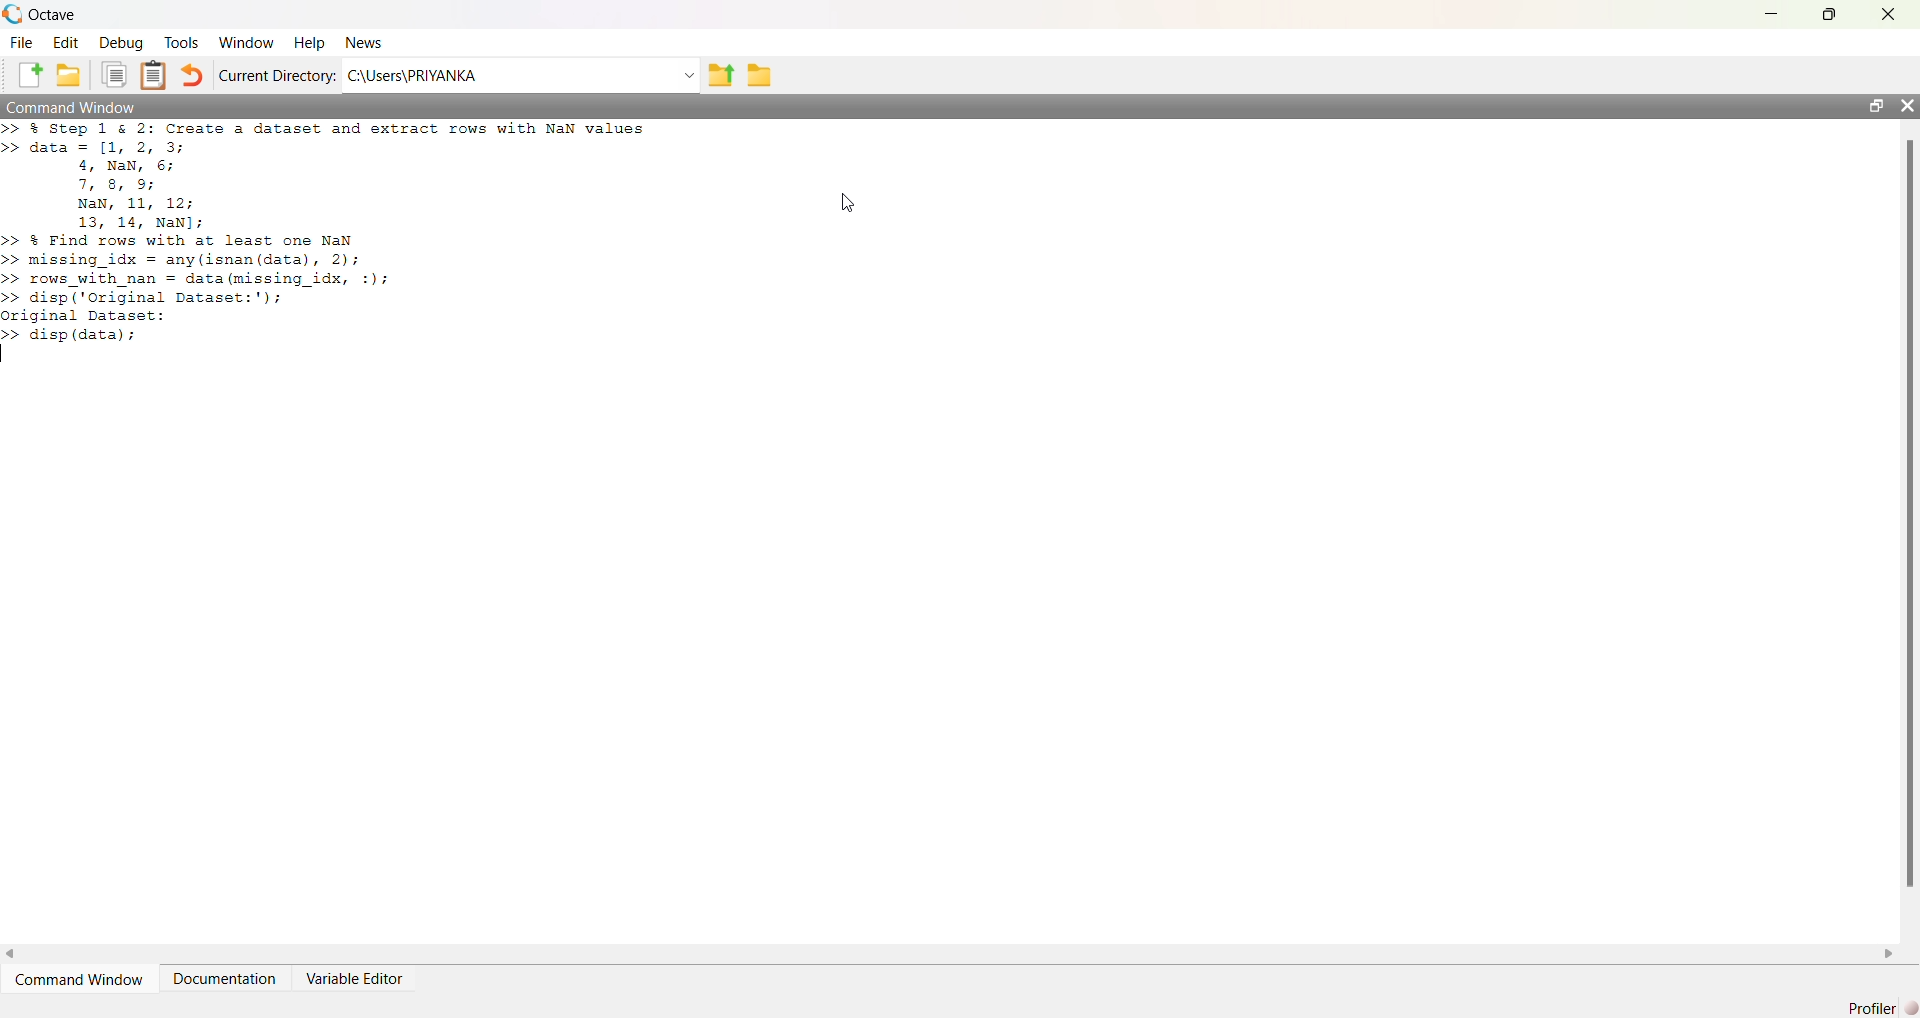 The image size is (1920, 1018). What do you see at coordinates (687, 76) in the screenshot?
I see `dropdown` at bounding box center [687, 76].